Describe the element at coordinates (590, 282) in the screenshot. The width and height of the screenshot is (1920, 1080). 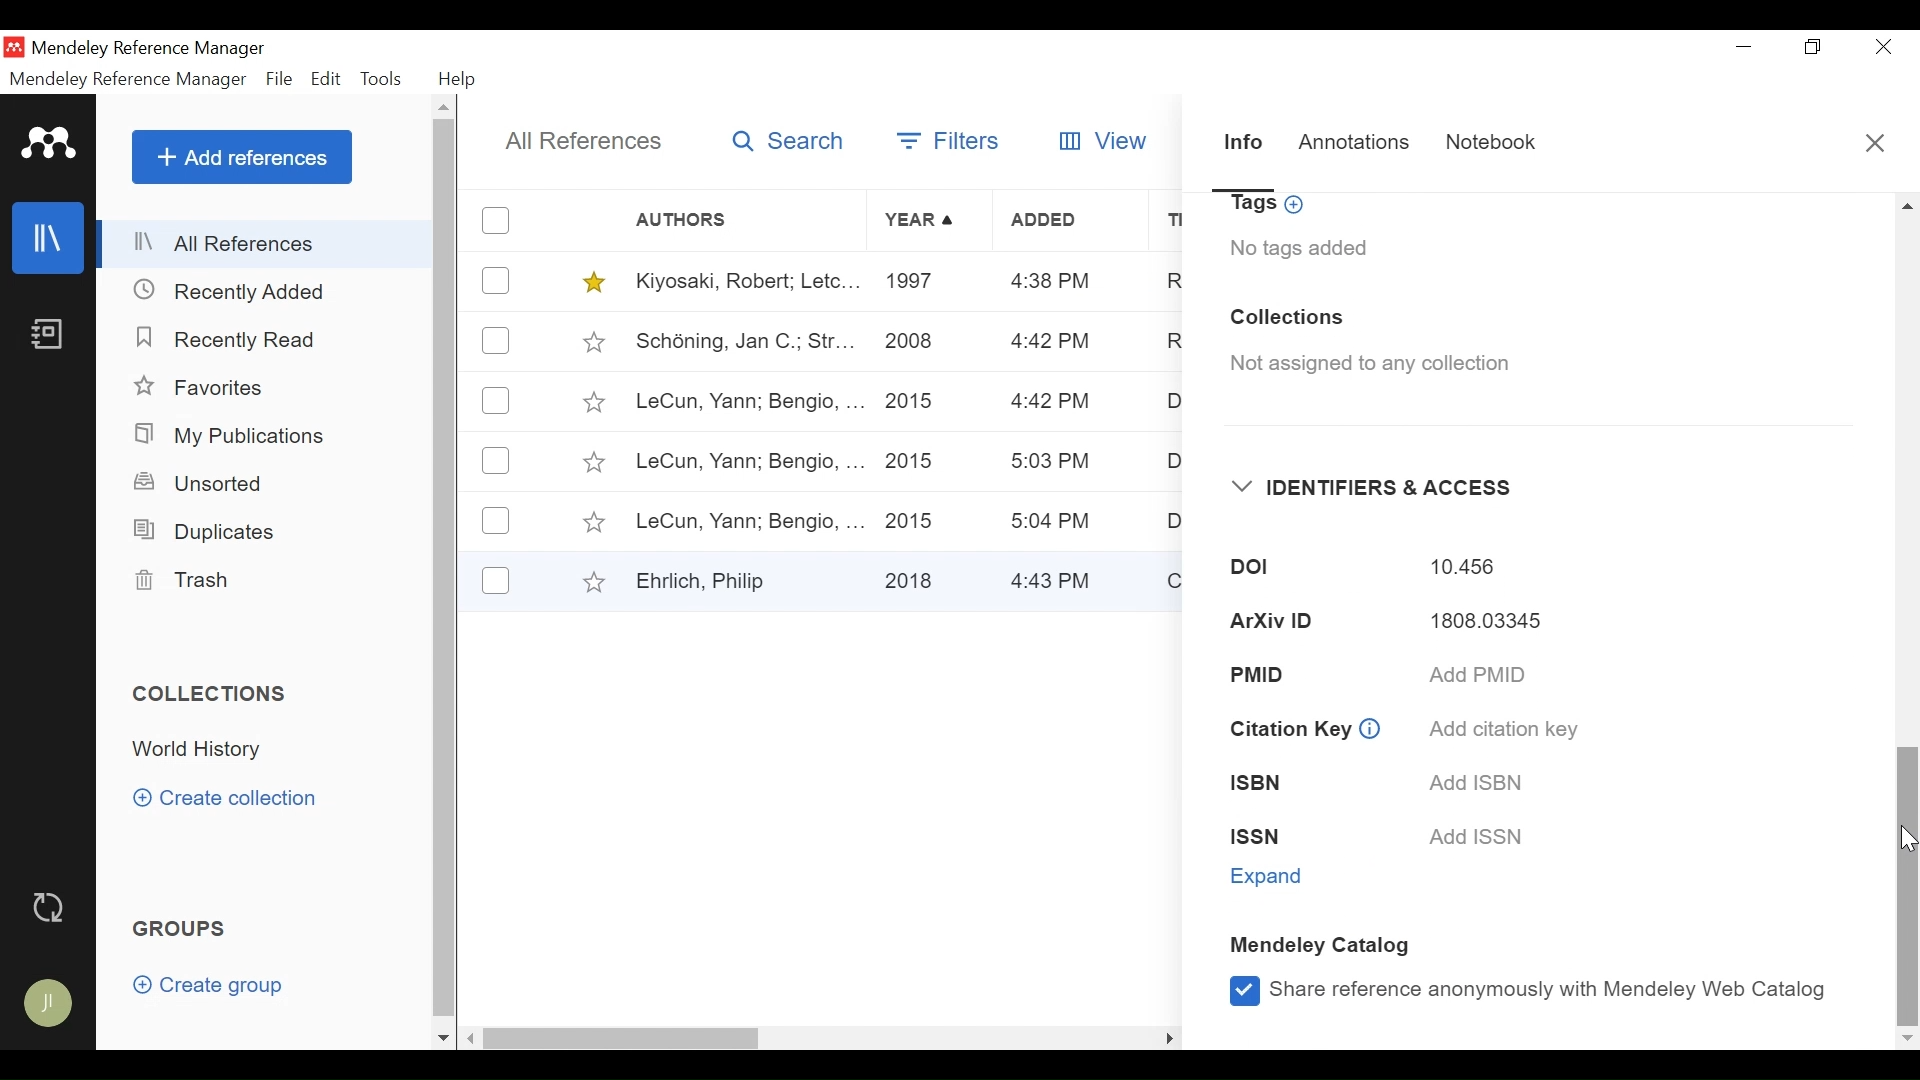
I see `(un)select favorite` at that location.